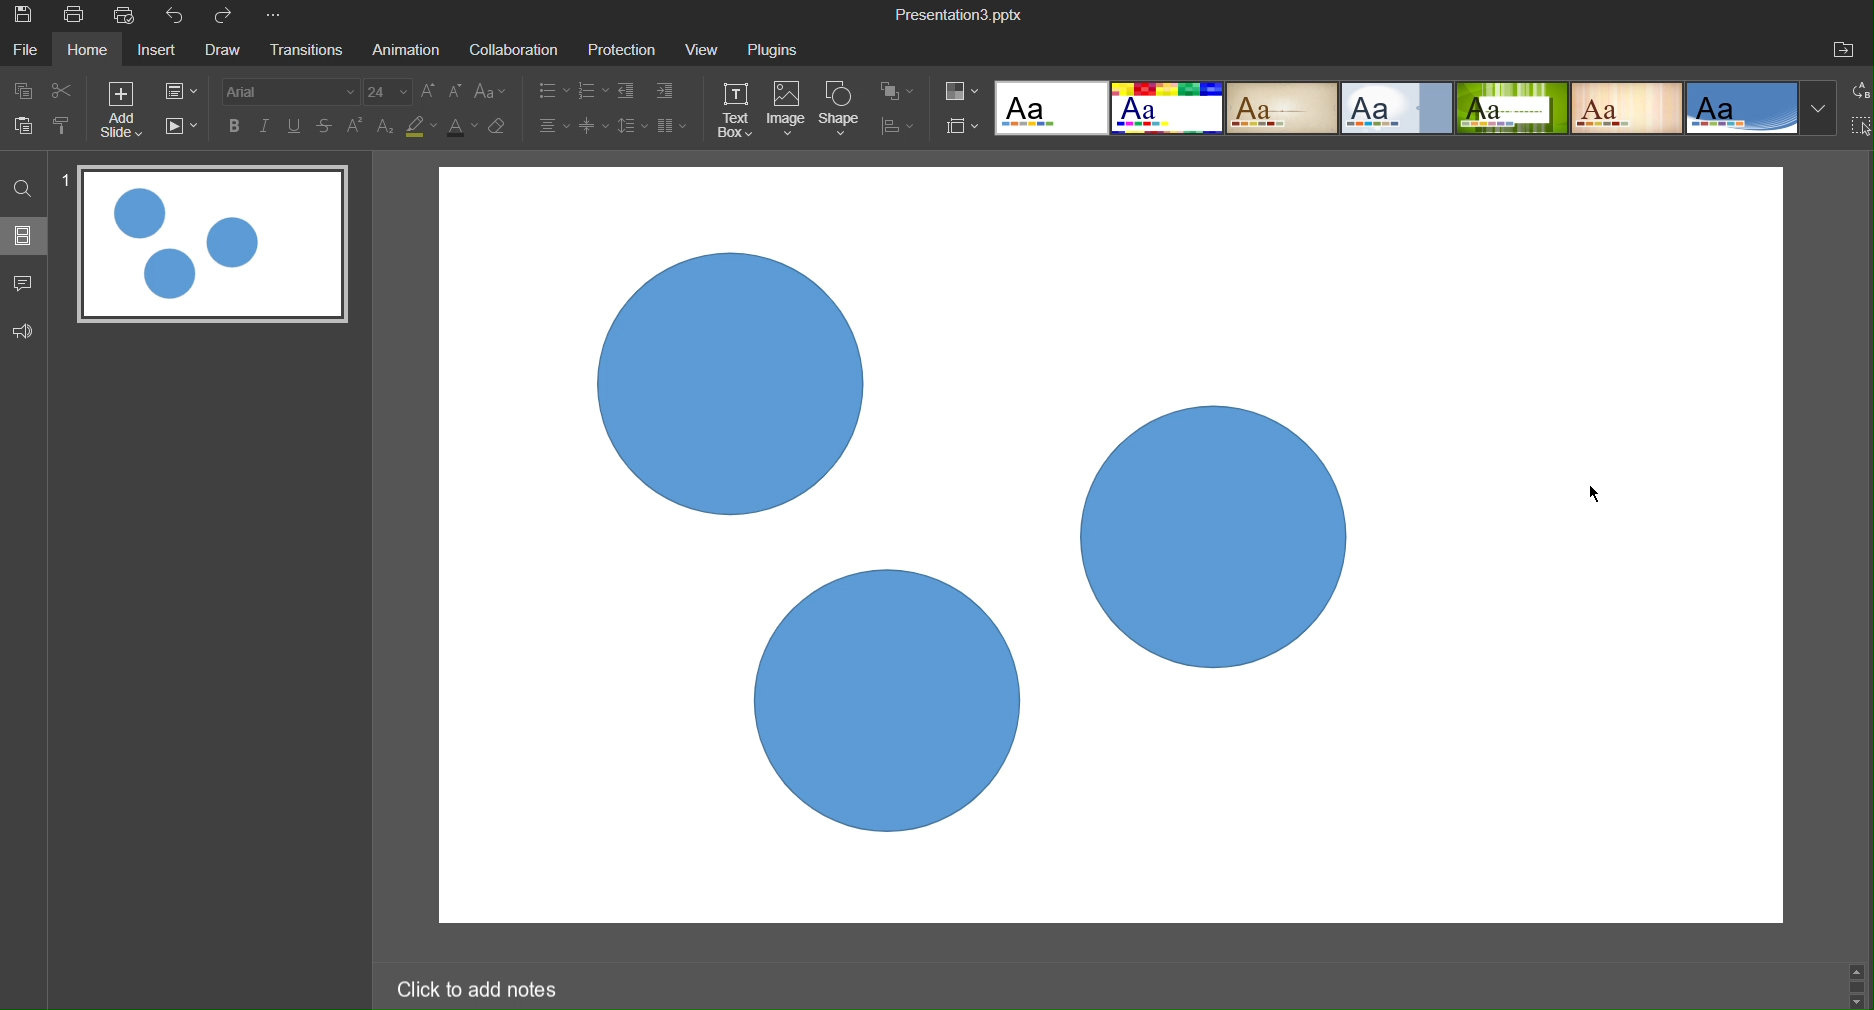 The image size is (1874, 1010). What do you see at coordinates (963, 126) in the screenshot?
I see `Slide Size Settings` at bounding box center [963, 126].